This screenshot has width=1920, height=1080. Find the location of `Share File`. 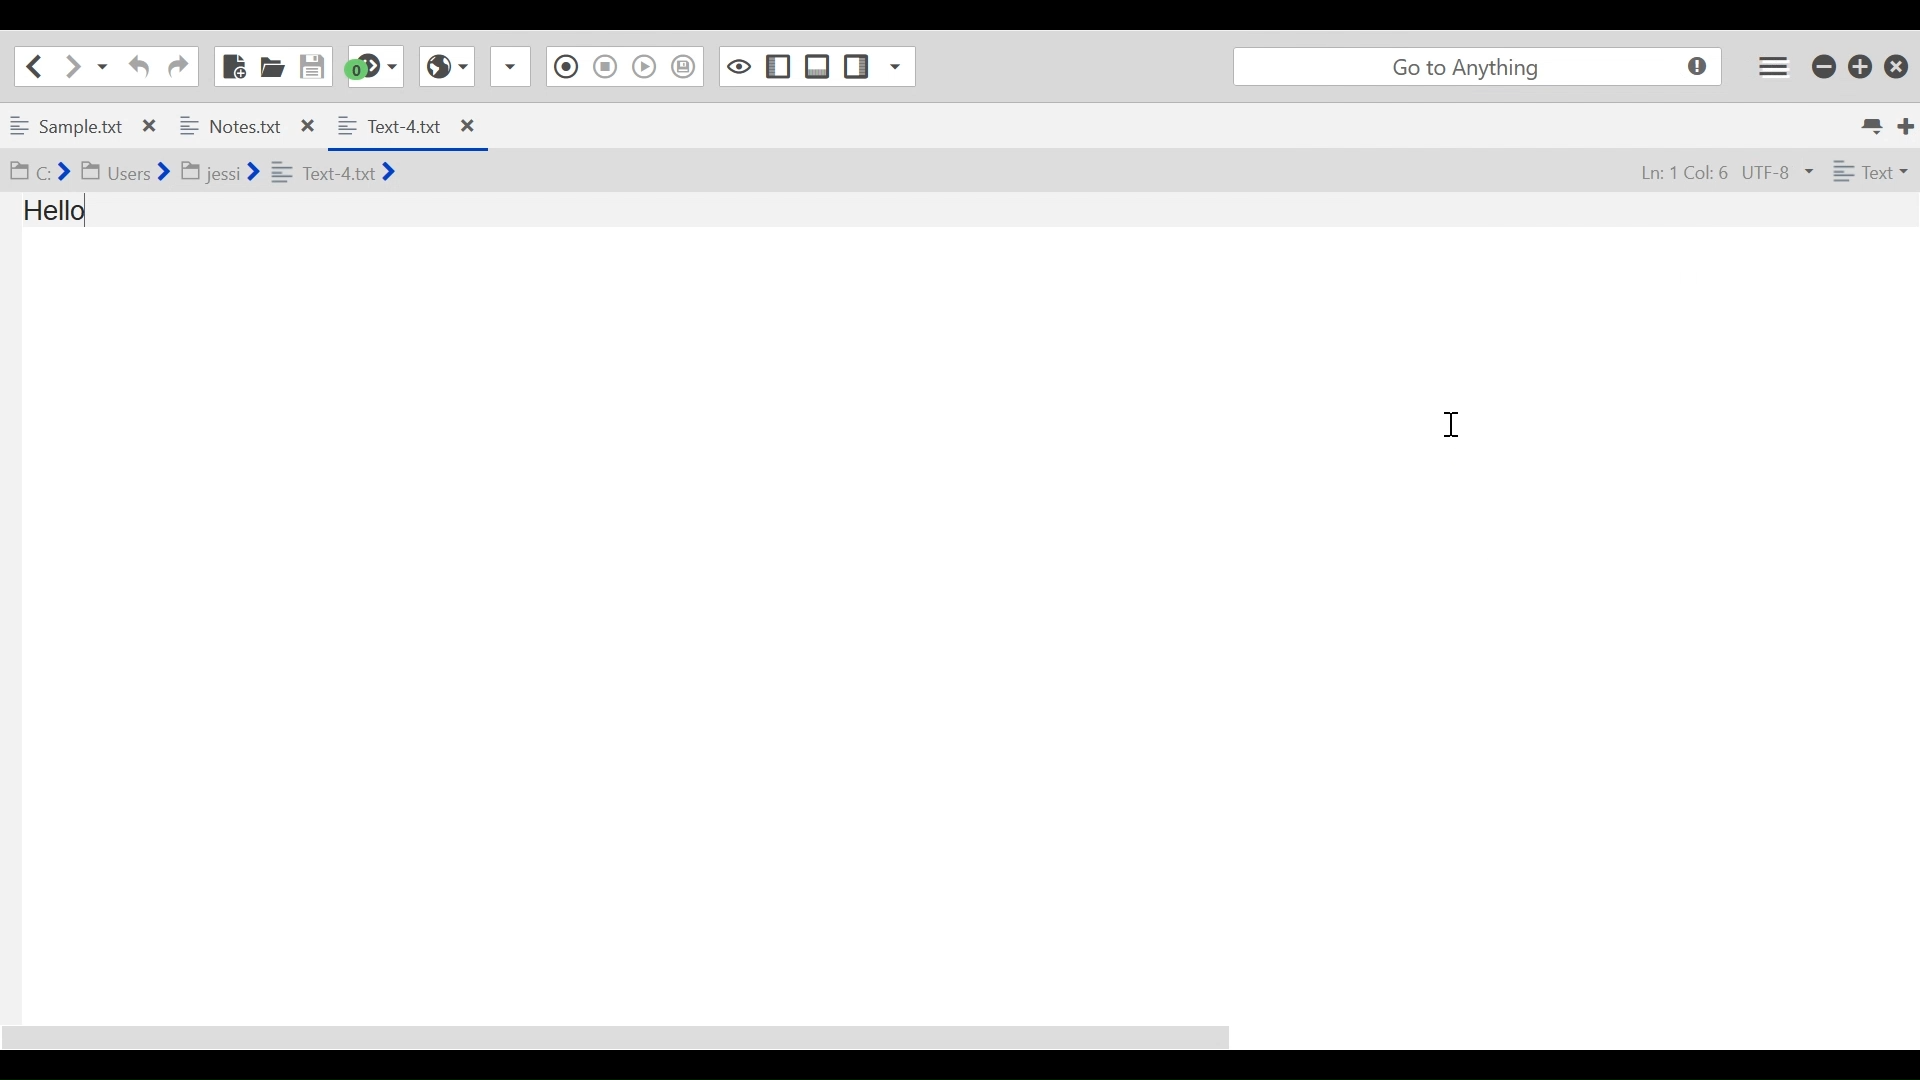

Share File is located at coordinates (511, 67).